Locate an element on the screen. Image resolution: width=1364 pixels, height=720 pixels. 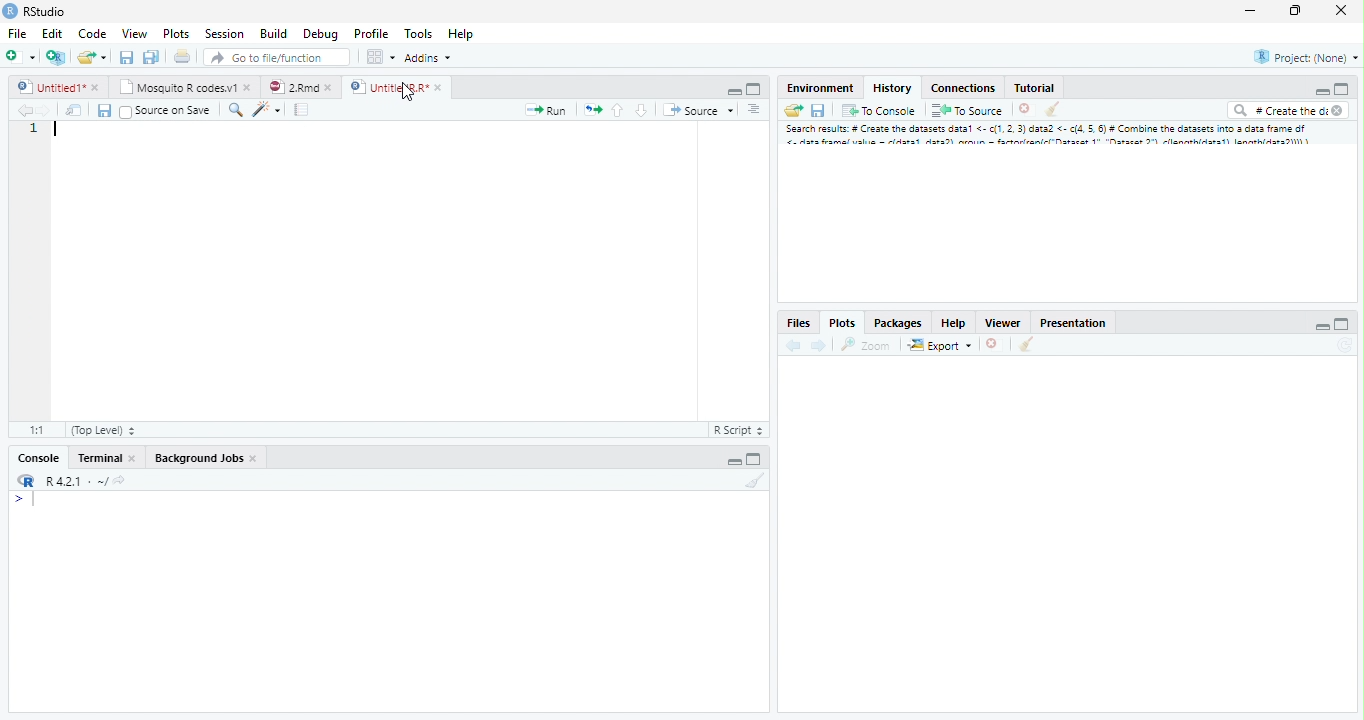
1:1 is located at coordinates (41, 428).